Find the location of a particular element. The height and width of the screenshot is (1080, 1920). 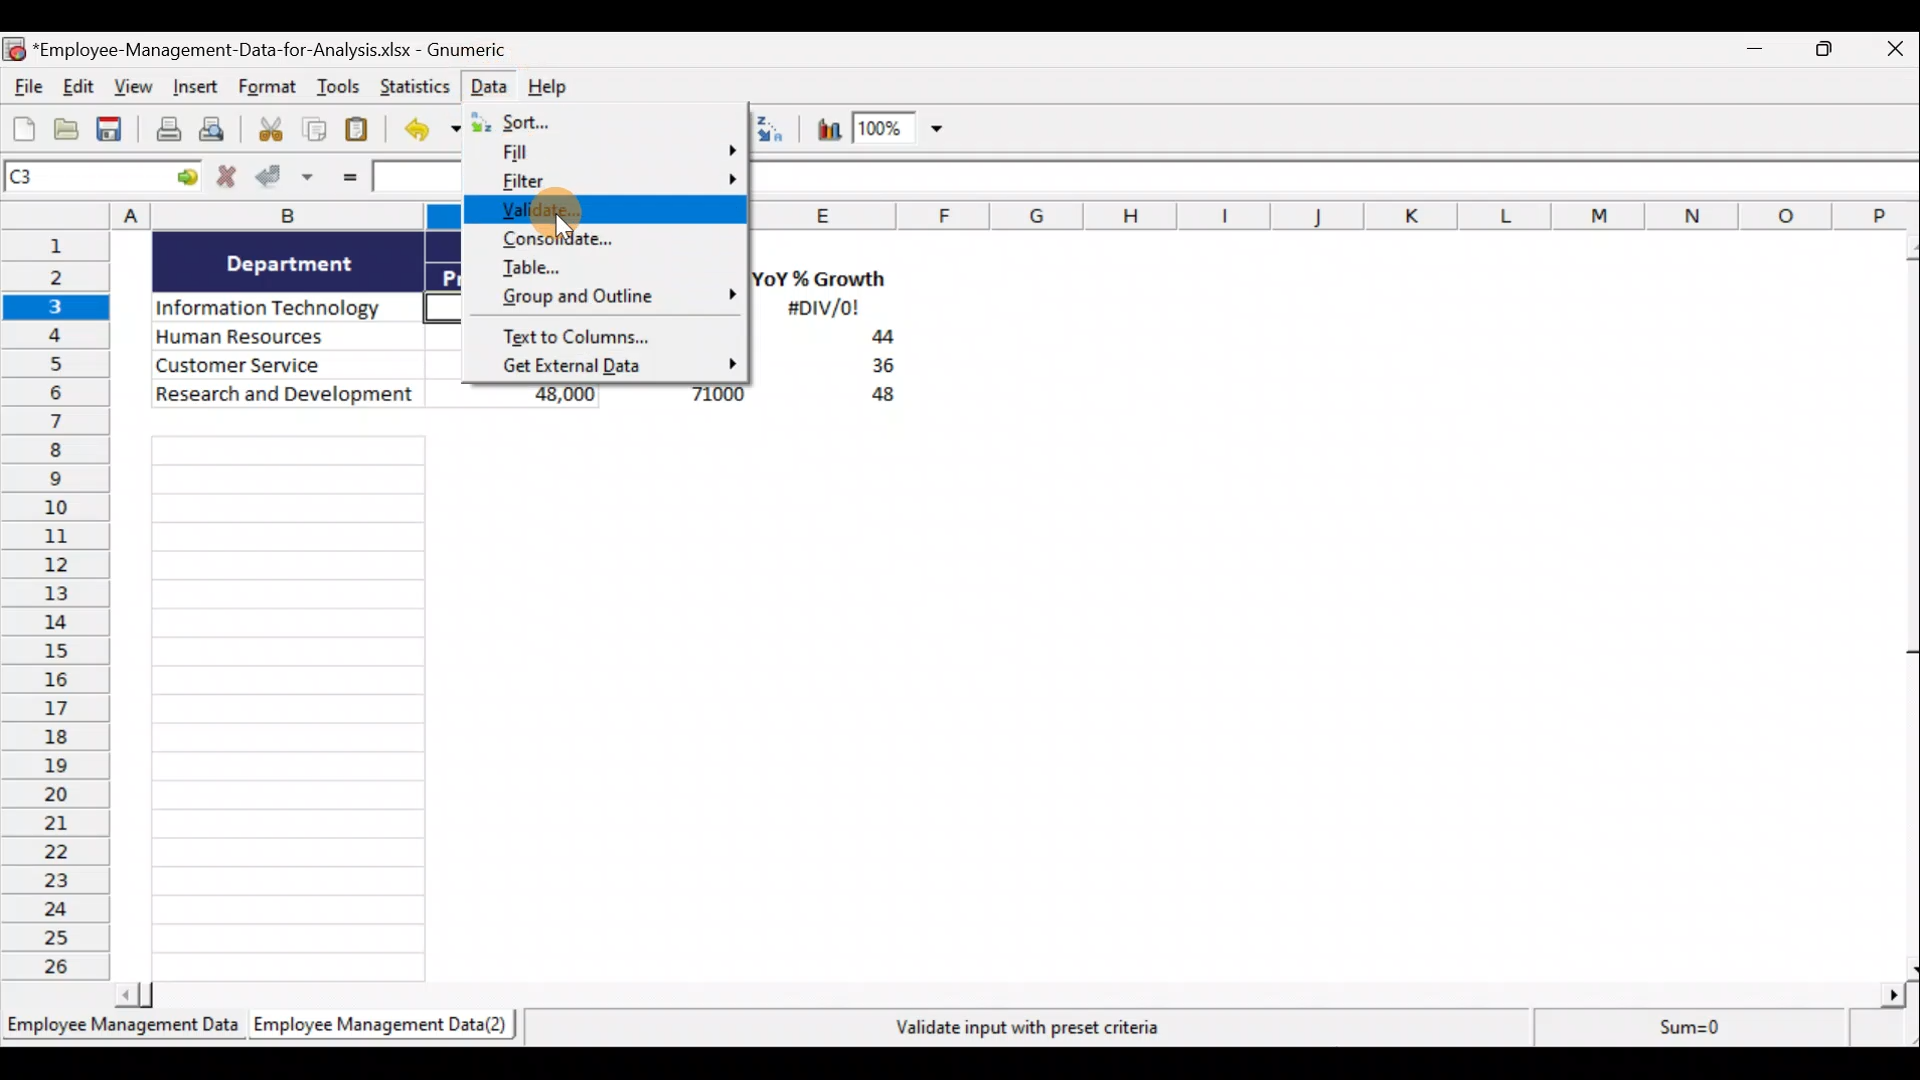

Statistics is located at coordinates (413, 86).